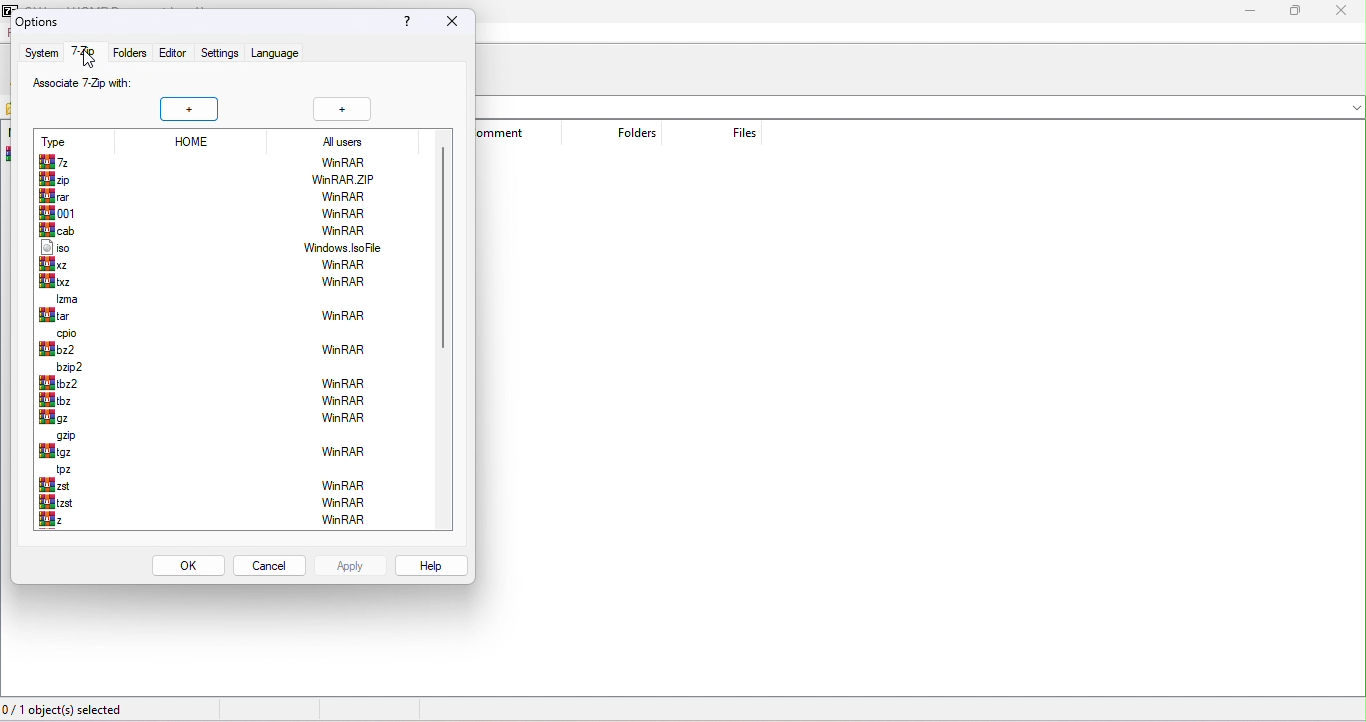 The image size is (1366, 722). What do you see at coordinates (60, 247) in the screenshot?
I see `iso` at bounding box center [60, 247].